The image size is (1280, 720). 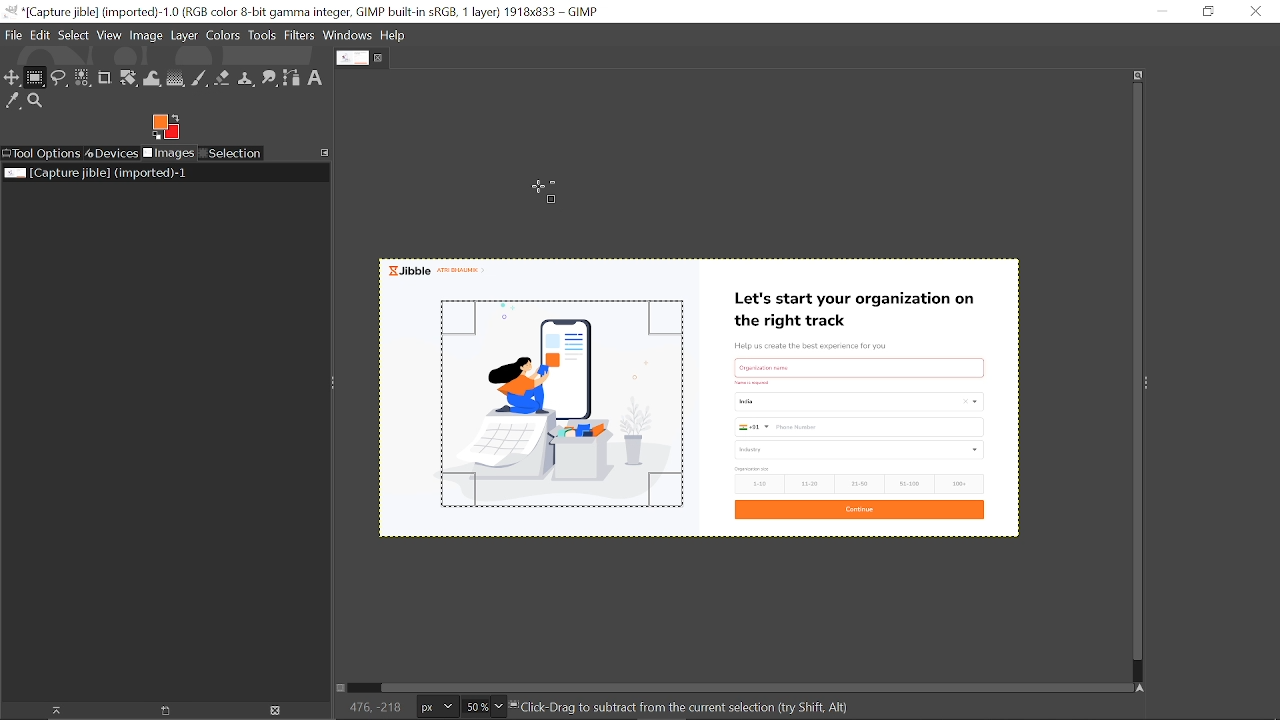 I want to click on Navigate this window, so click(x=1139, y=687).